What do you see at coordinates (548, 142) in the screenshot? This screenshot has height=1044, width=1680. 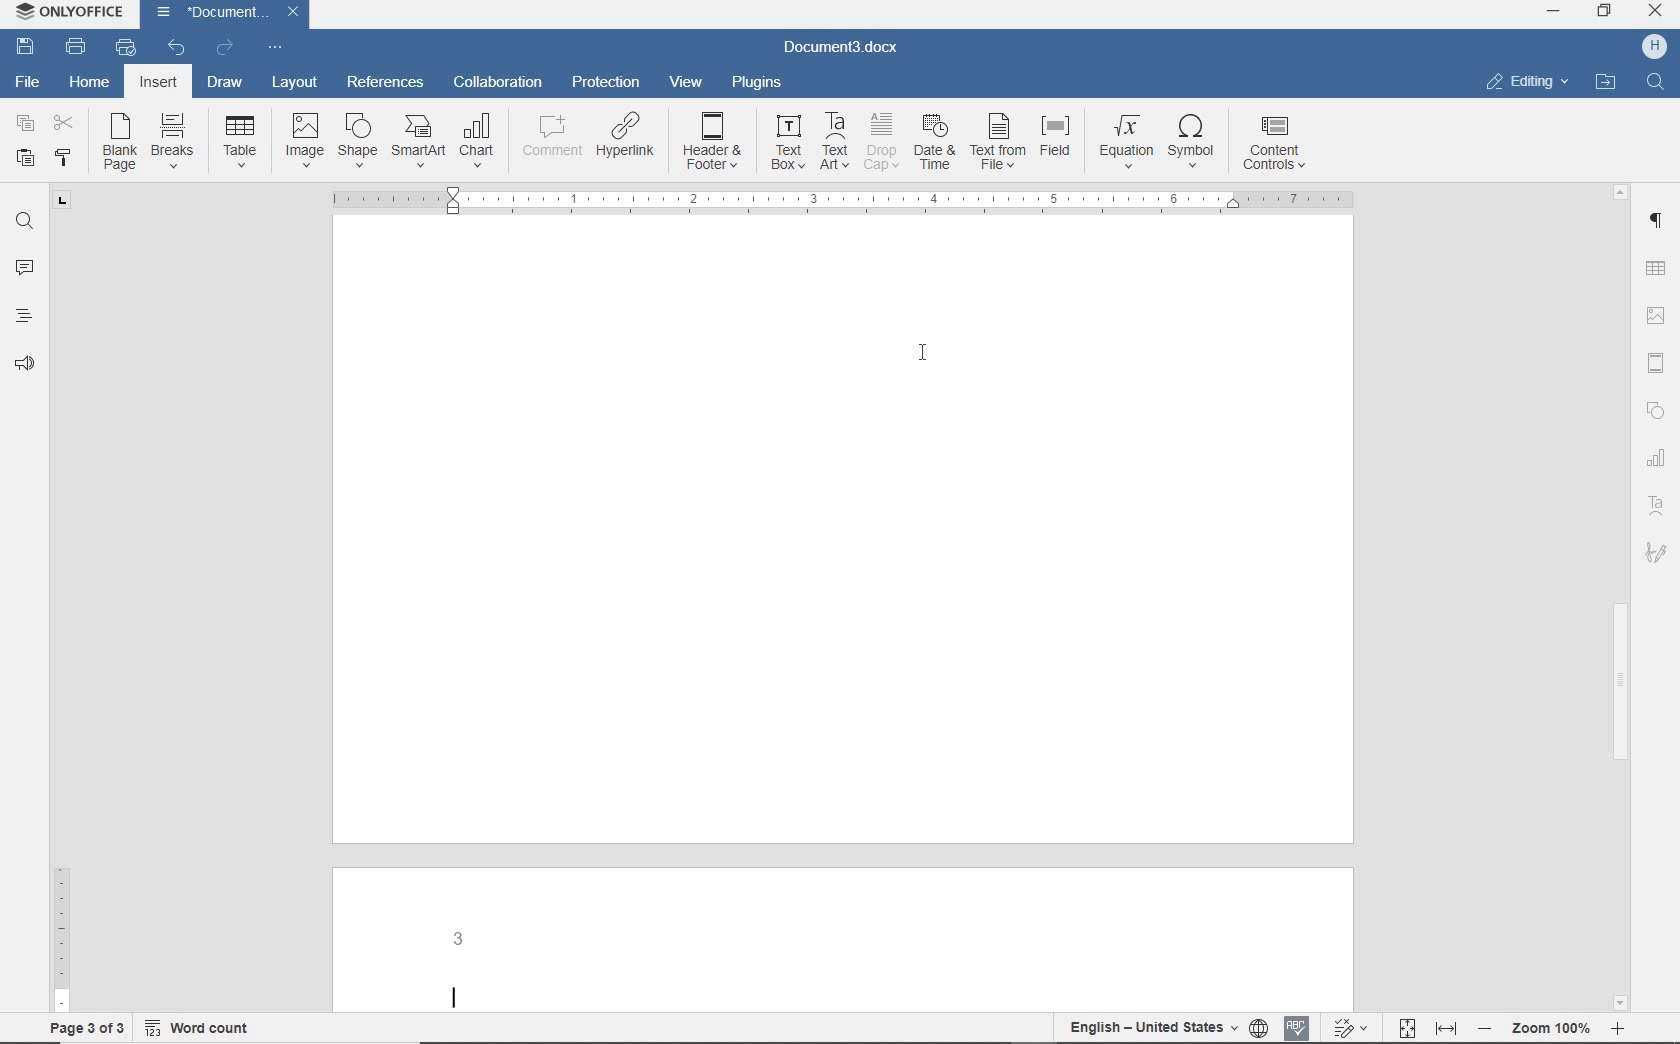 I see `COMMENT` at bounding box center [548, 142].